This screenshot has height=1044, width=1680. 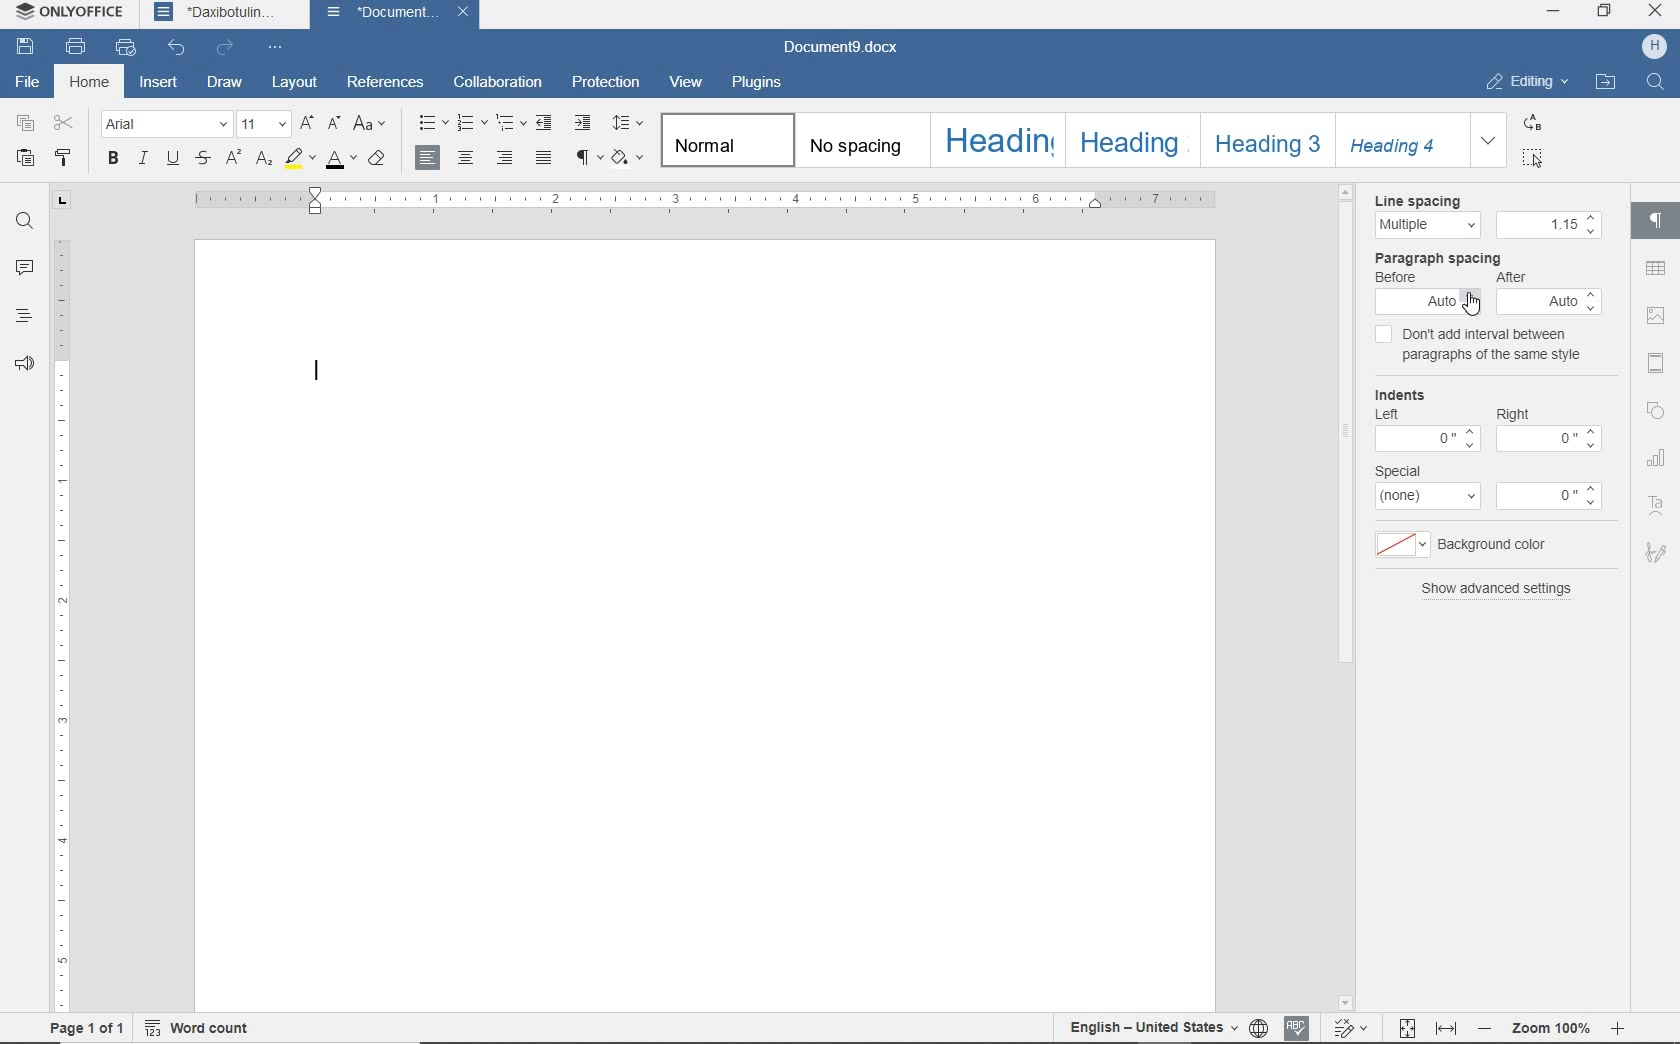 What do you see at coordinates (226, 13) in the screenshot?
I see `Daxibotulin...` at bounding box center [226, 13].